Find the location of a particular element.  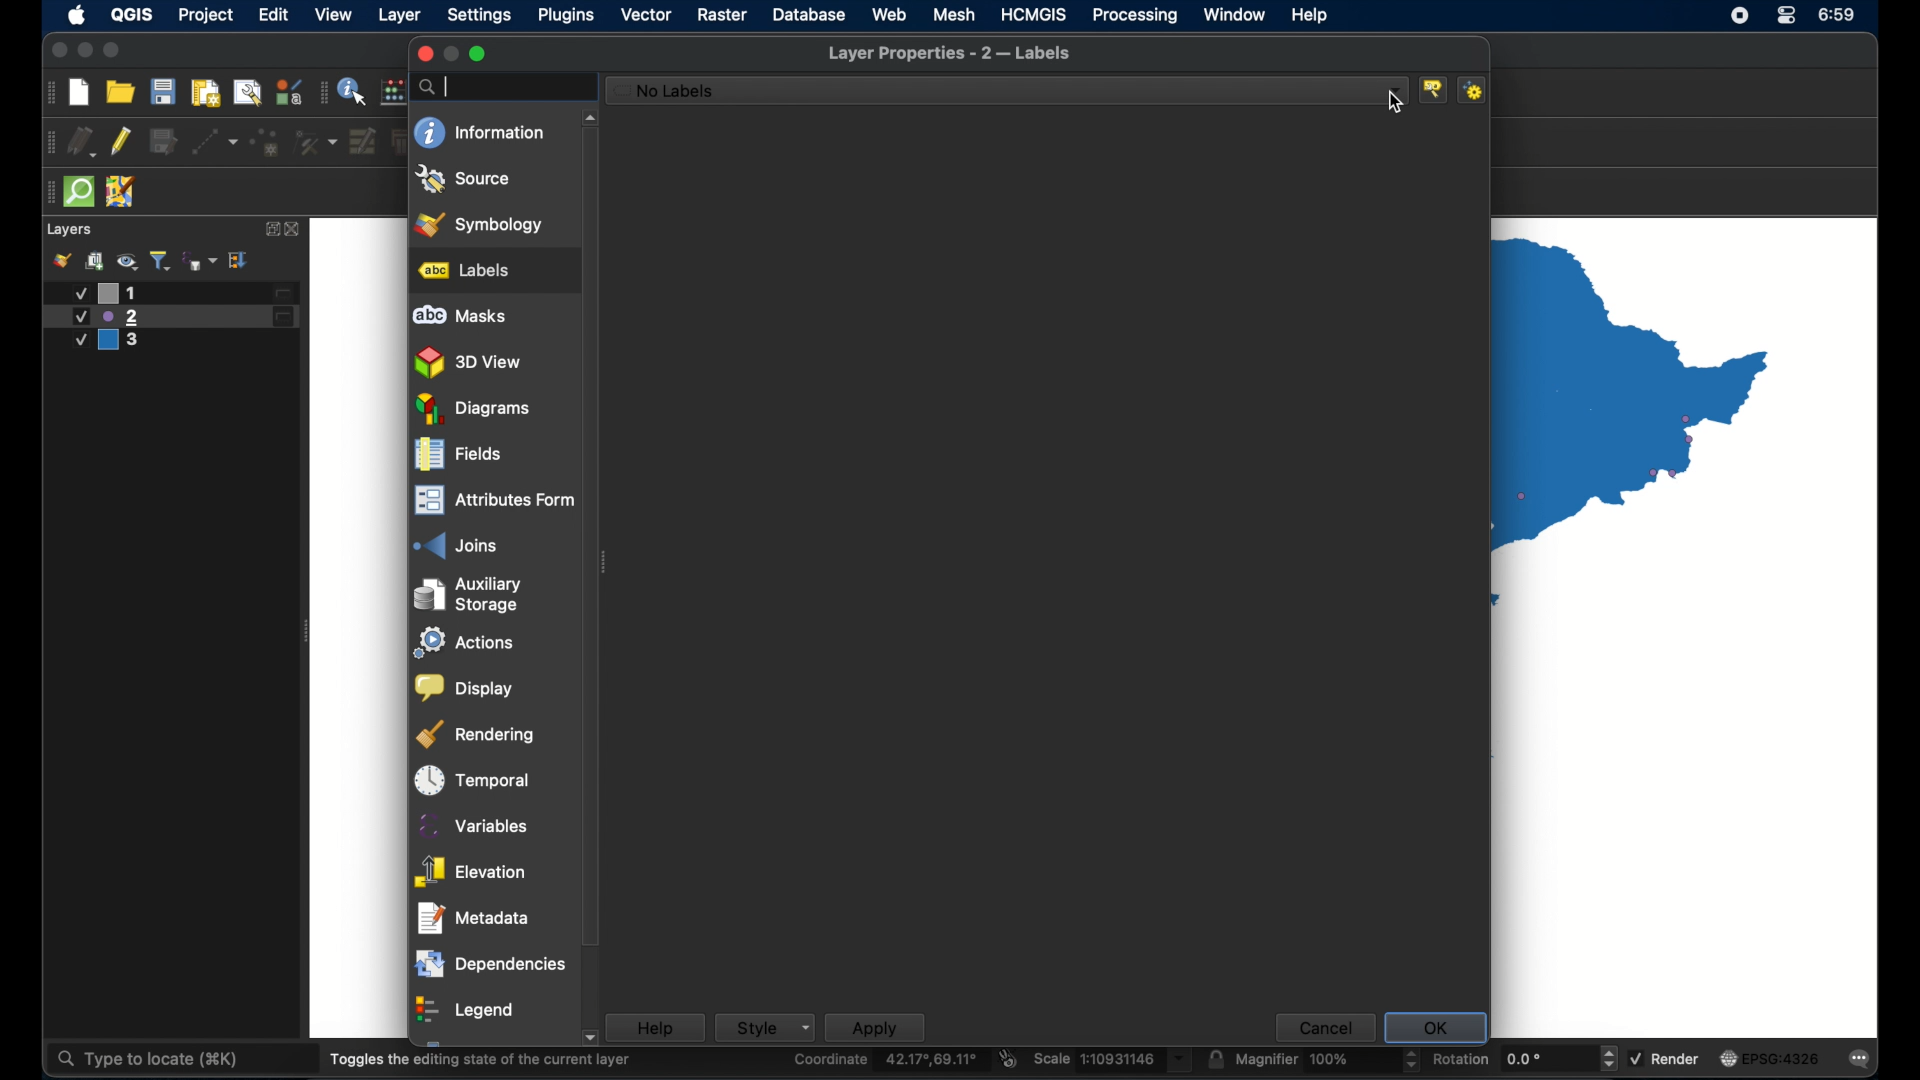

toggle extents and mouse display position is located at coordinates (1009, 1058).